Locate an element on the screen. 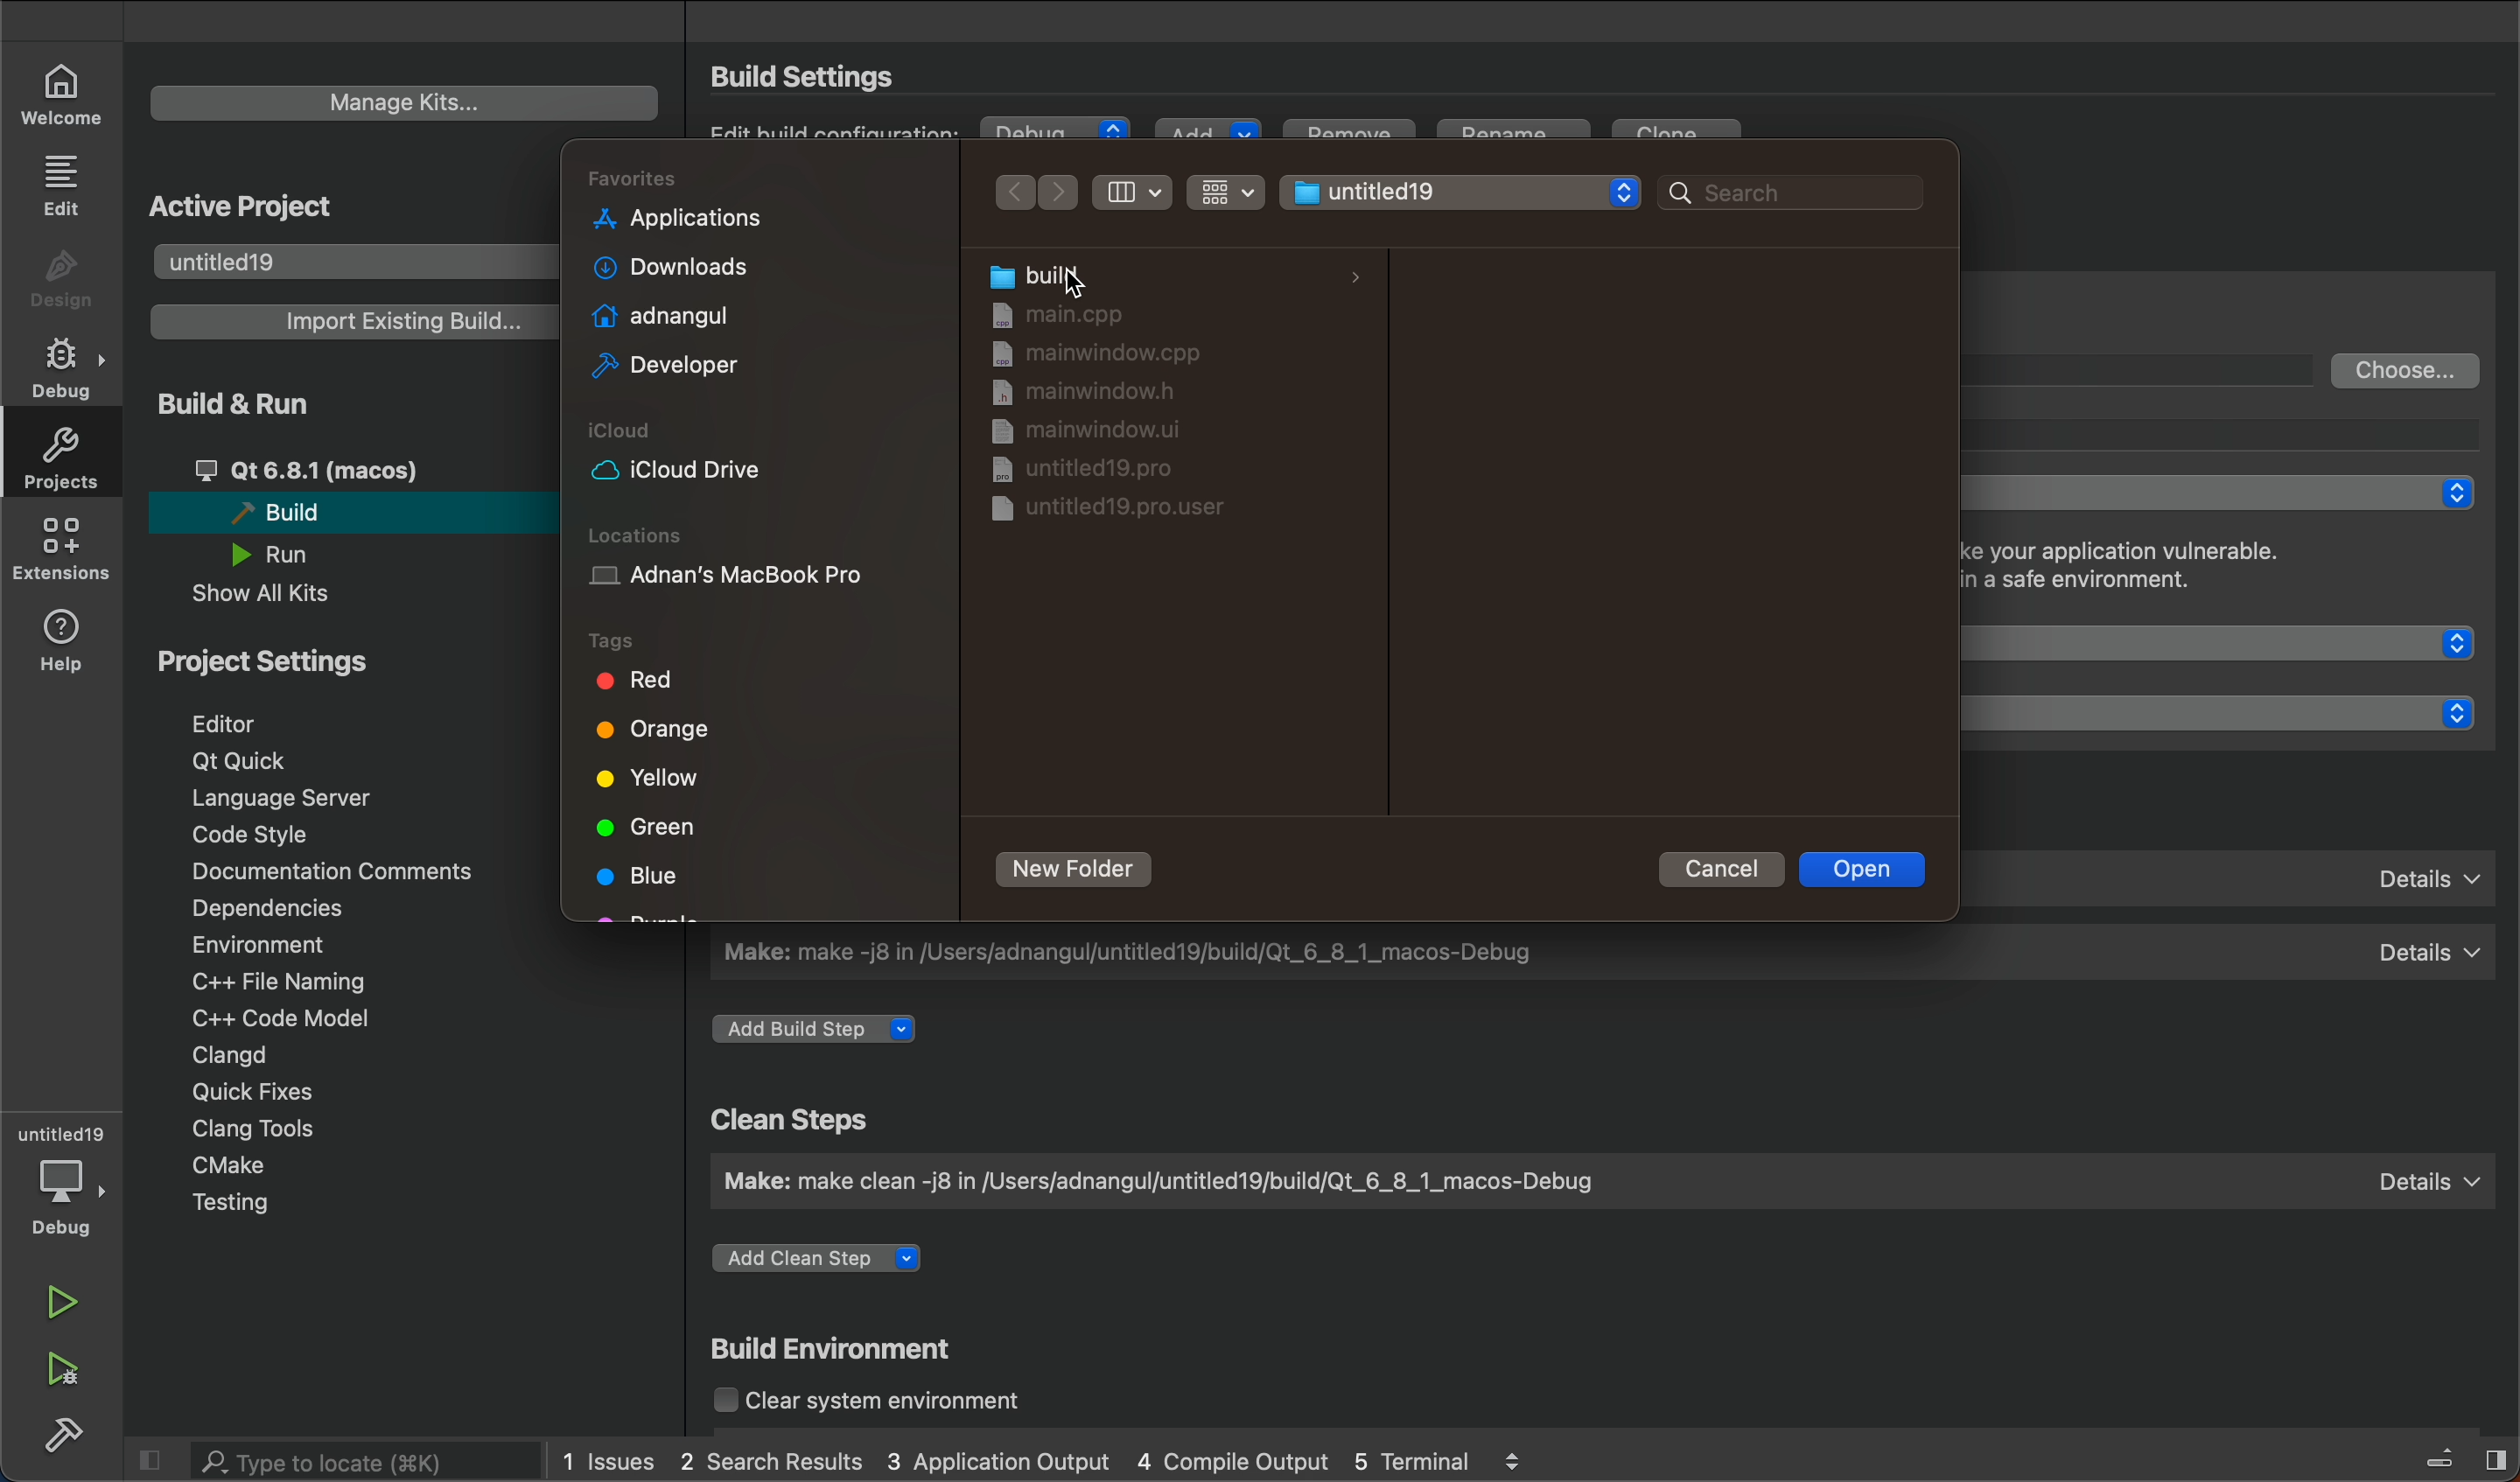  Documentation  is located at coordinates (327, 872).